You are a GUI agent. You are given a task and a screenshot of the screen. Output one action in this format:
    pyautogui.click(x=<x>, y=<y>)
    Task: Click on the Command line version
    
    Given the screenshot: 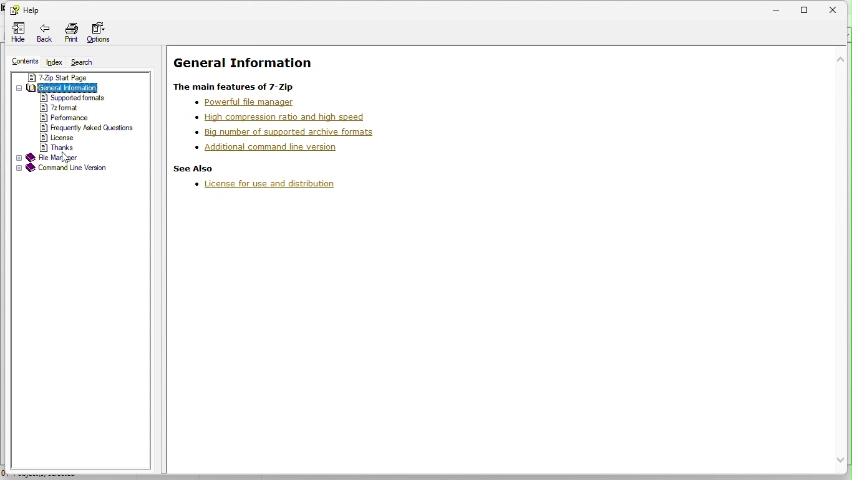 What is the action you would take?
    pyautogui.click(x=62, y=169)
    